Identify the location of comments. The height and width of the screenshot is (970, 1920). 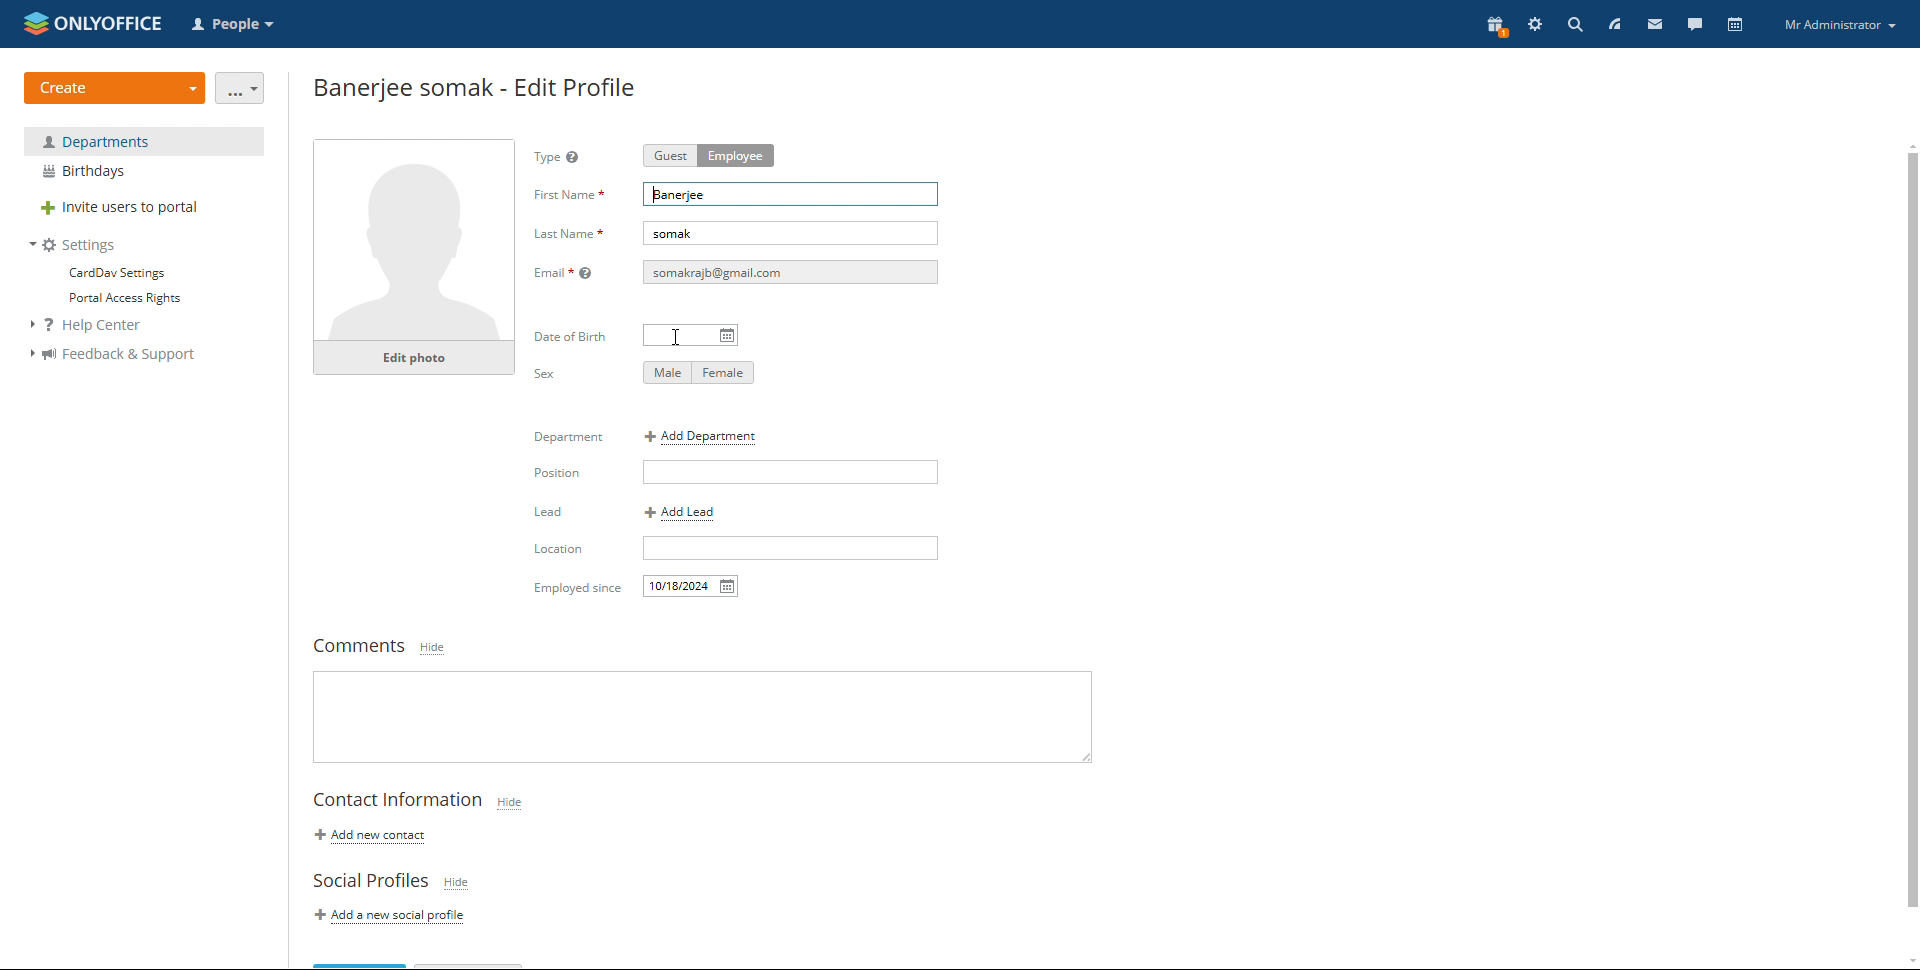
(354, 647).